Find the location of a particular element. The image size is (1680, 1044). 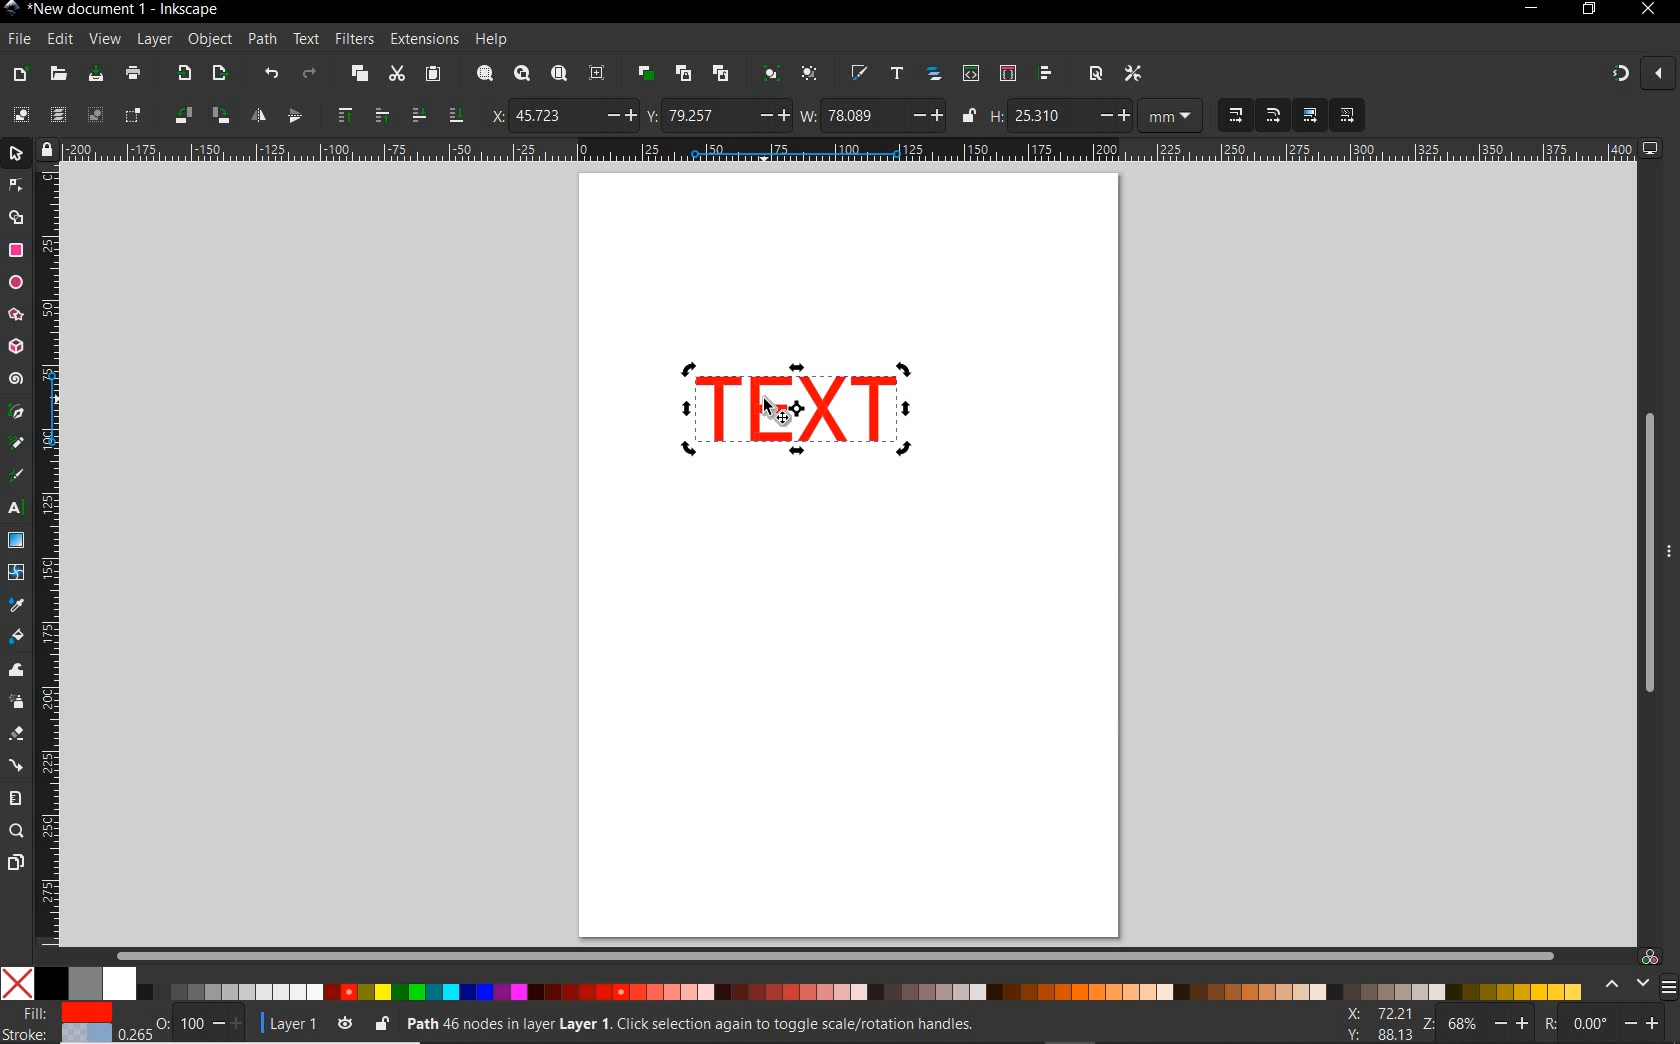

ZOOM SELECTION is located at coordinates (483, 75).